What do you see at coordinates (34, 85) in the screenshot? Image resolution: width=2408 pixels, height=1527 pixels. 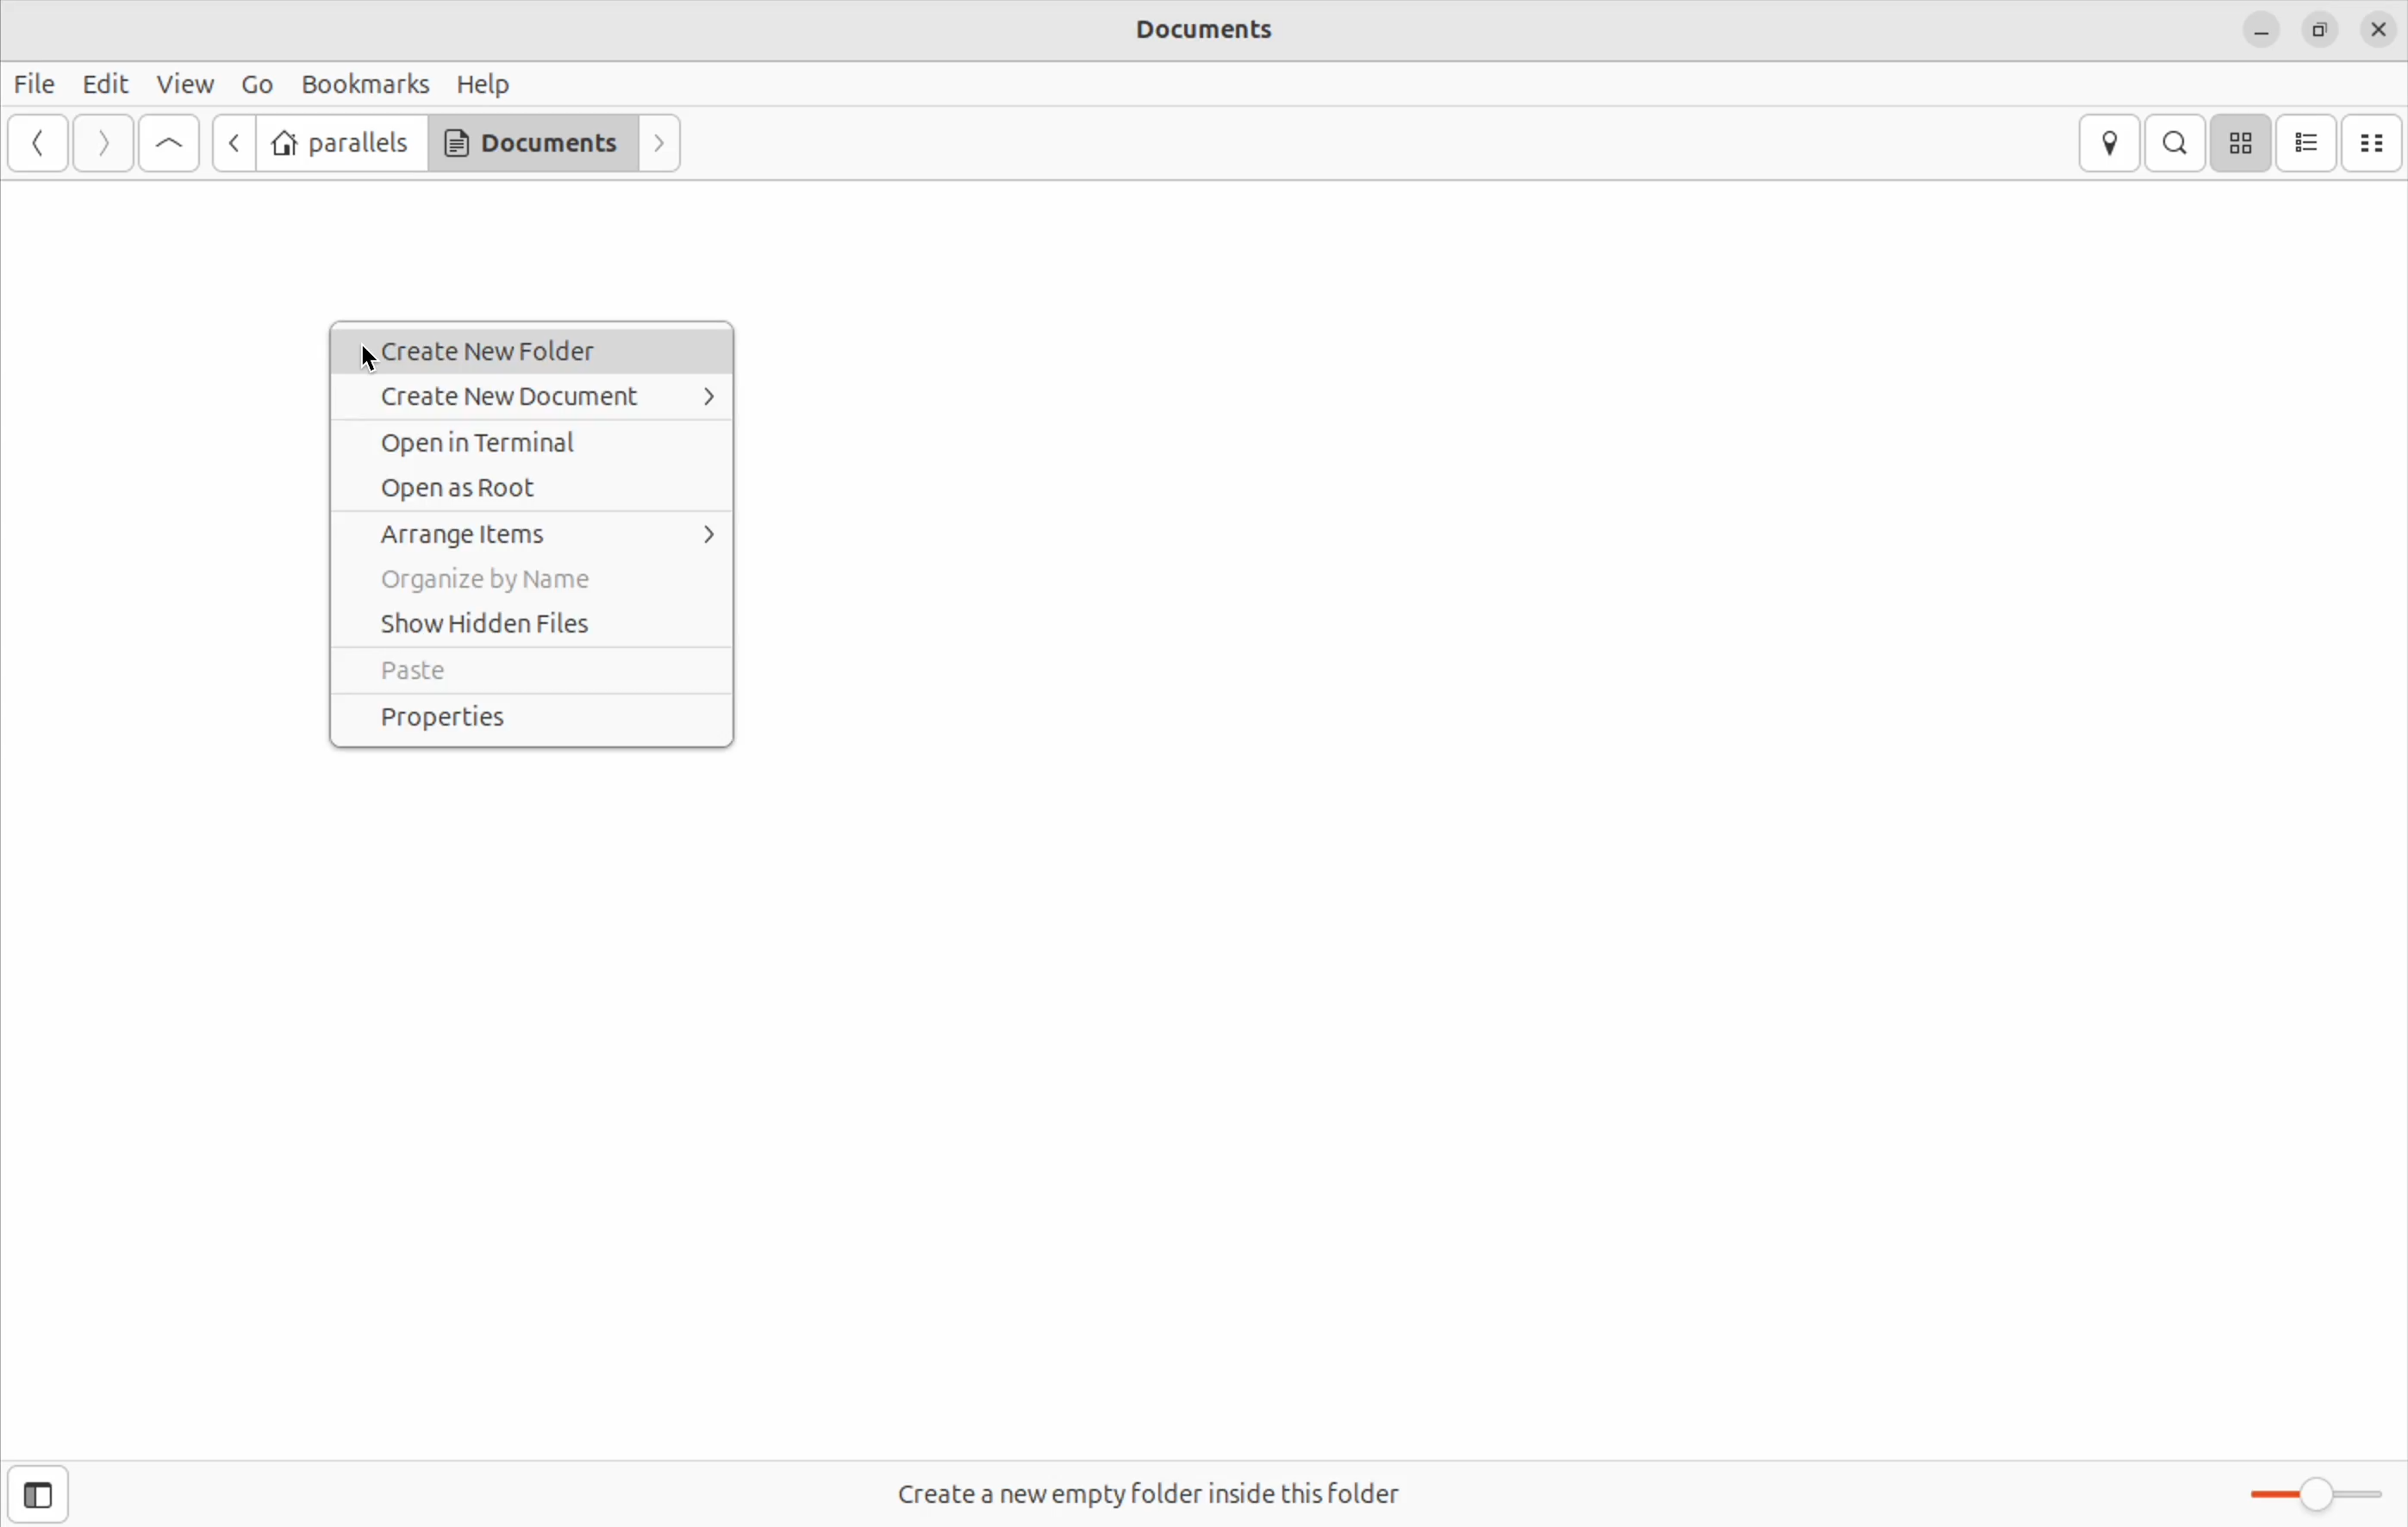 I see `File` at bounding box center [34, 85].